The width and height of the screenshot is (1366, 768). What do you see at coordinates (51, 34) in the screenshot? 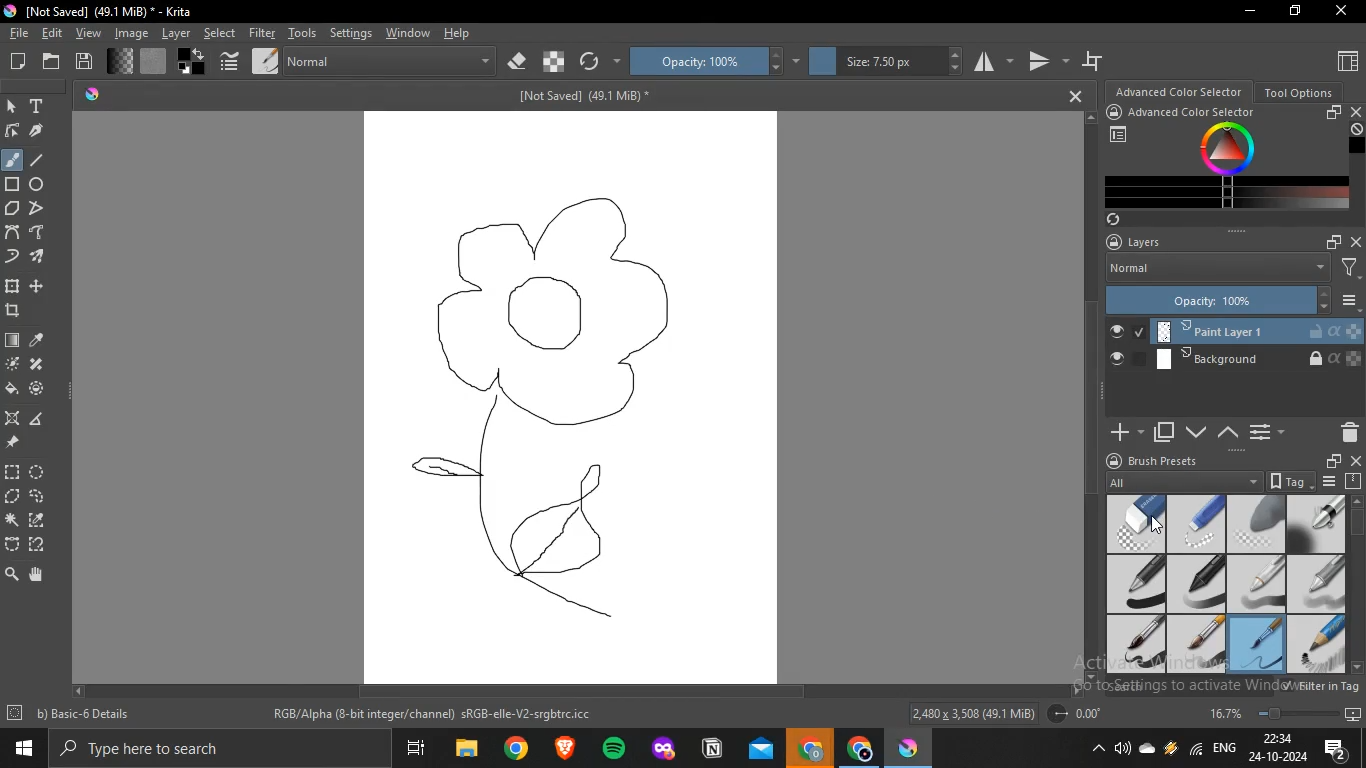
I see `edit` at bounding box center [51, 34].